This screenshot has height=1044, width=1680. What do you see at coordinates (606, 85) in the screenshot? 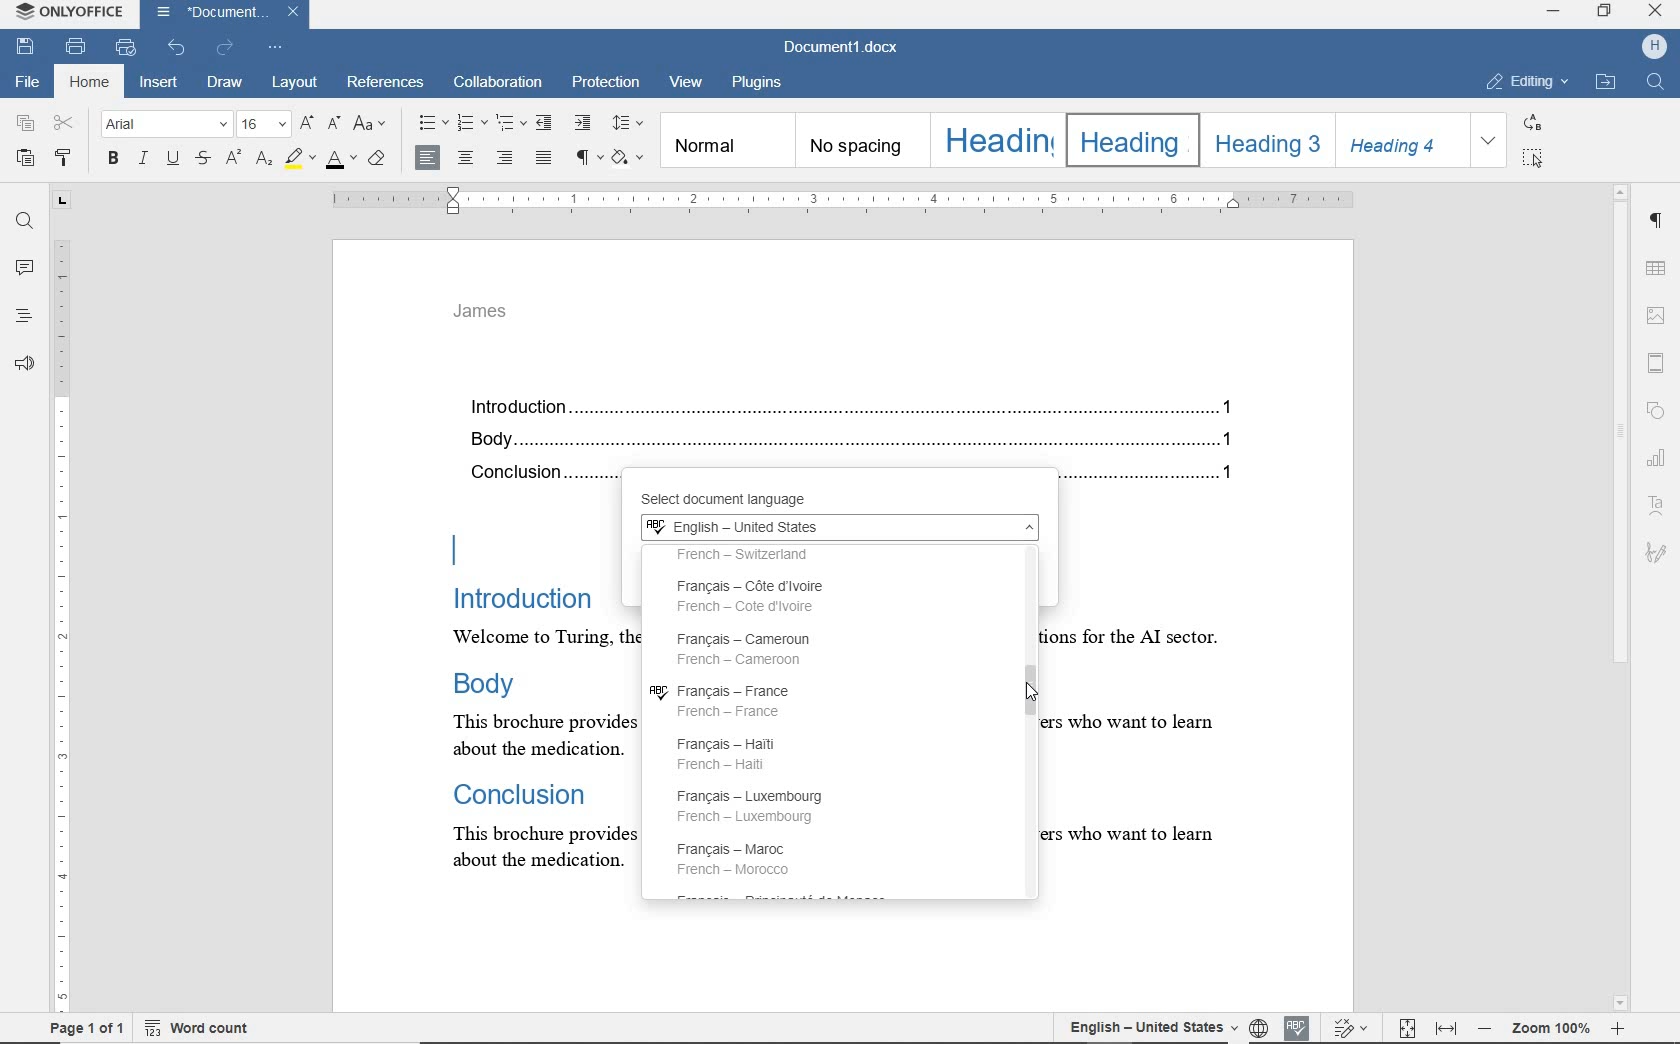
I see `protection` at bounding box center [606, 85].